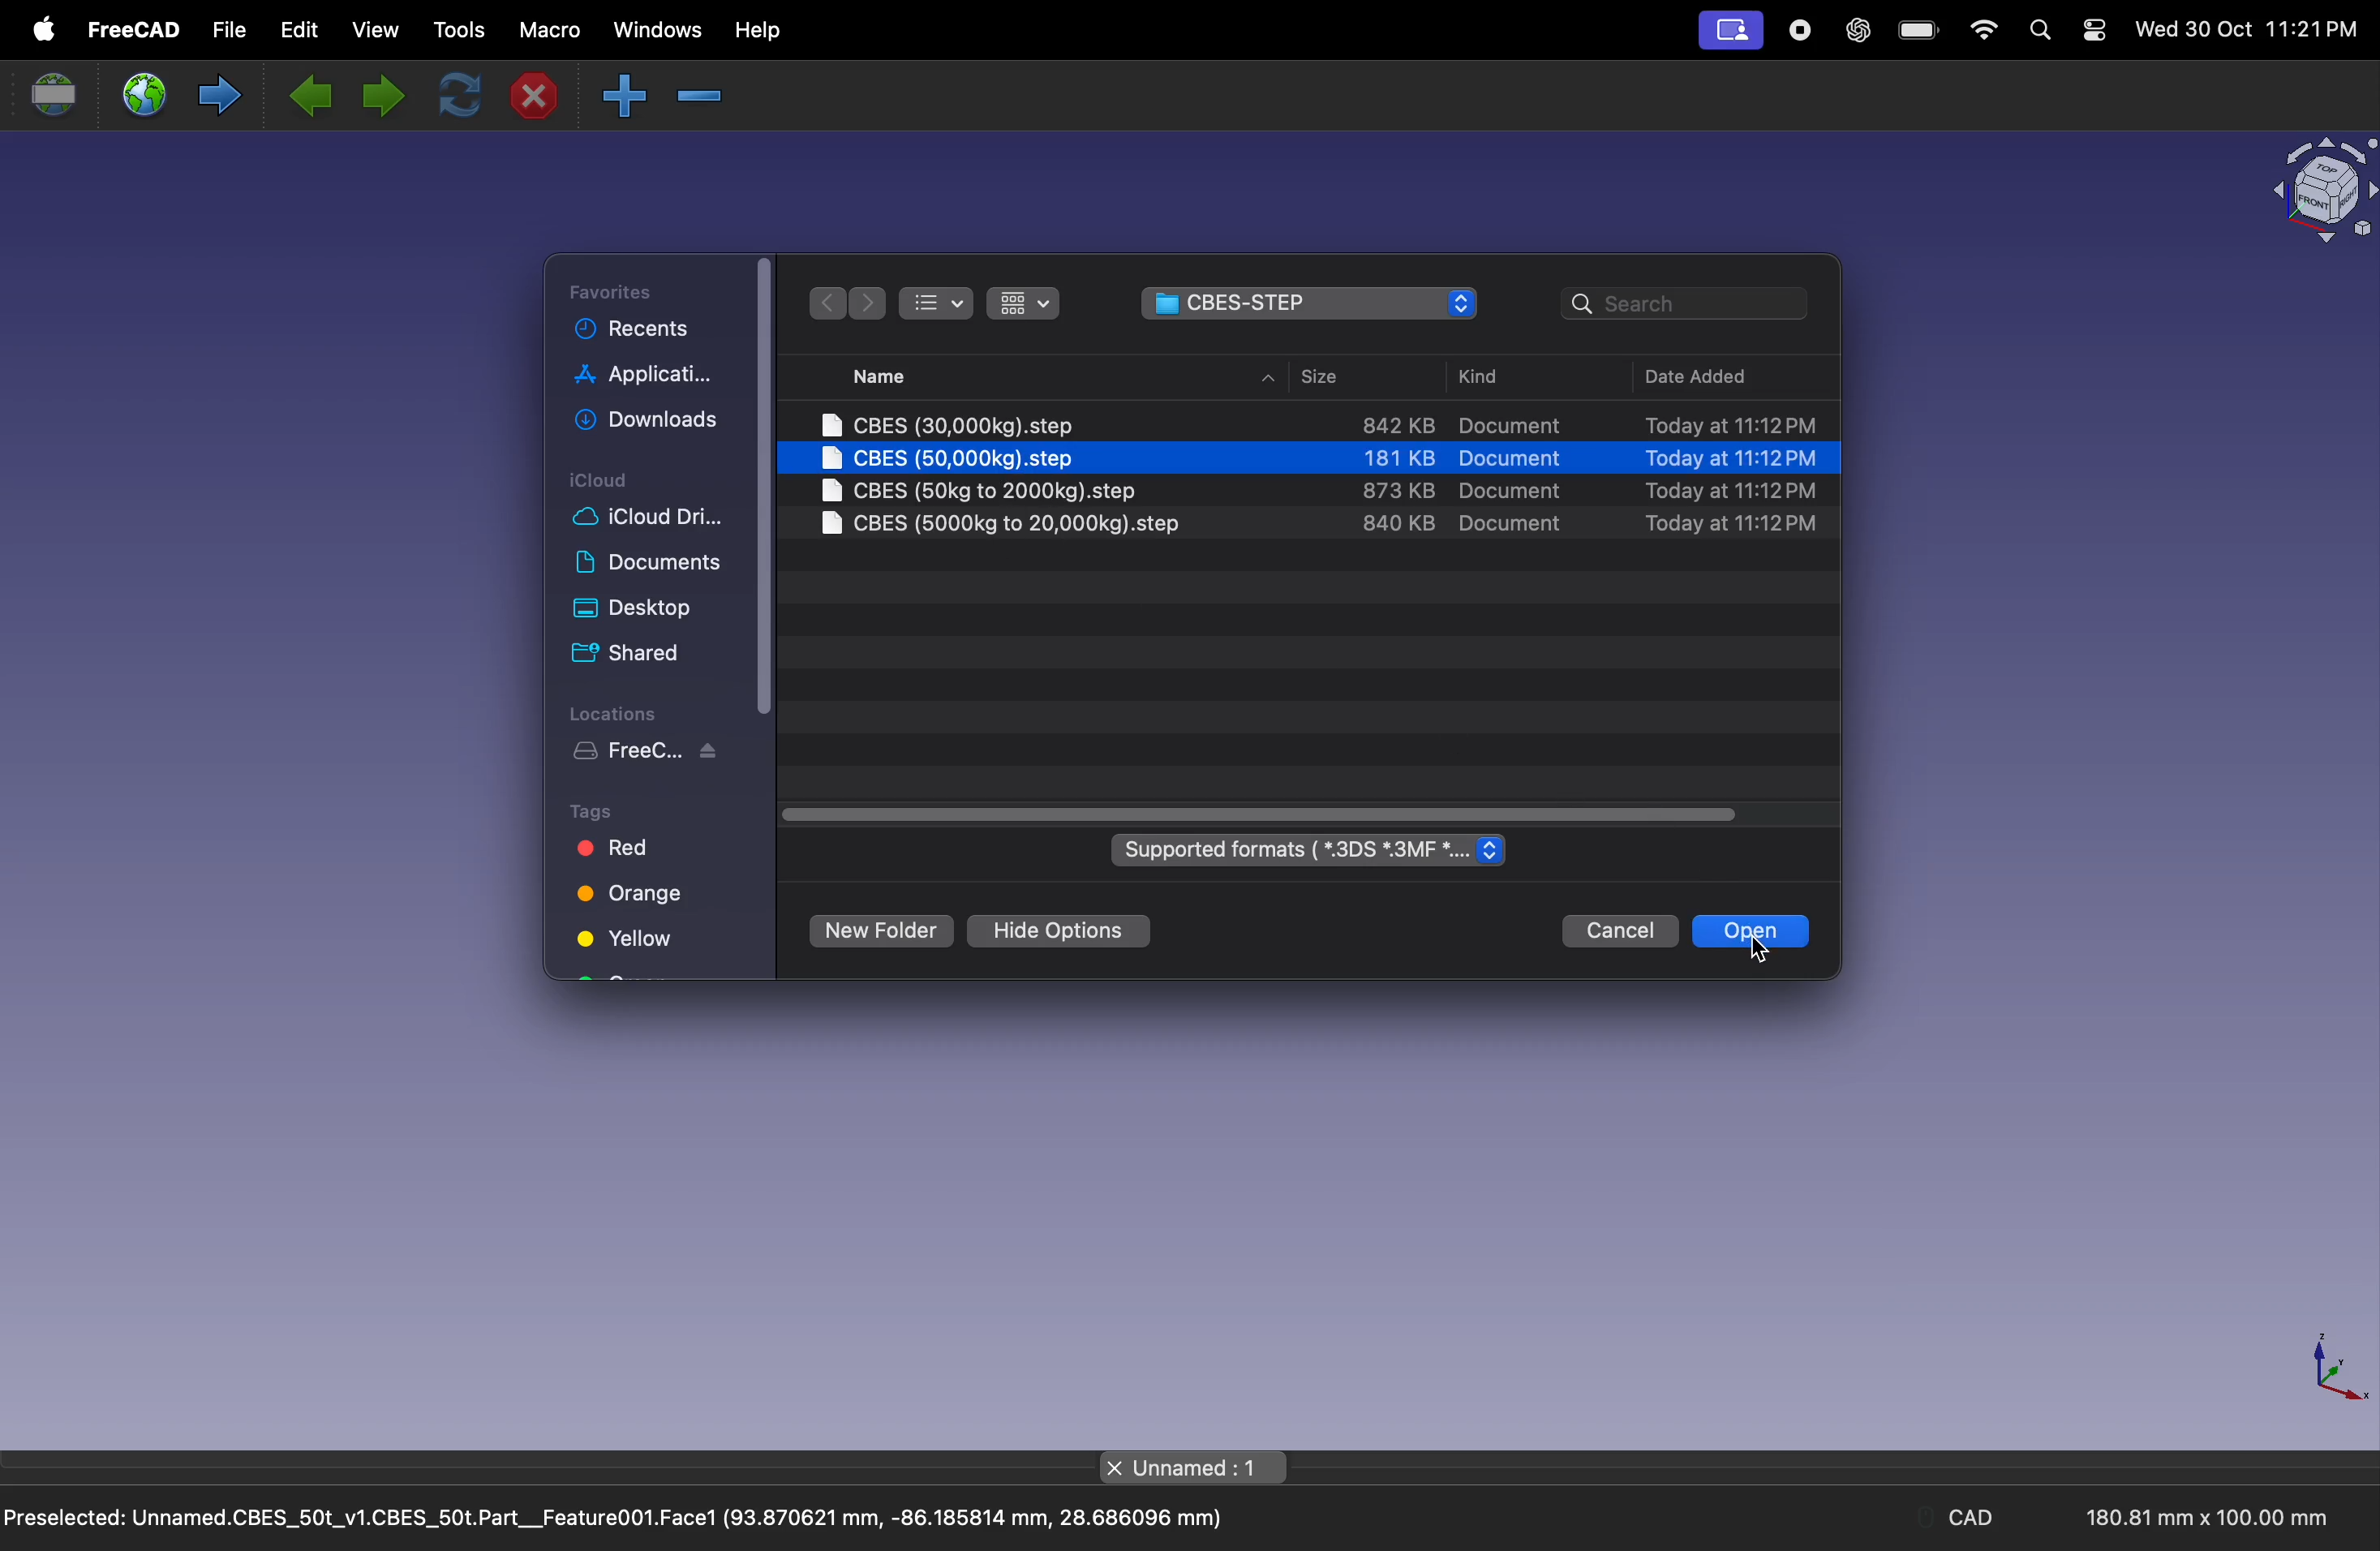 The image size is (2380, 1551). What do you see at coordinates (1722, 378) in the screenshot?
I see `date` at bounding box center [1722, 378].